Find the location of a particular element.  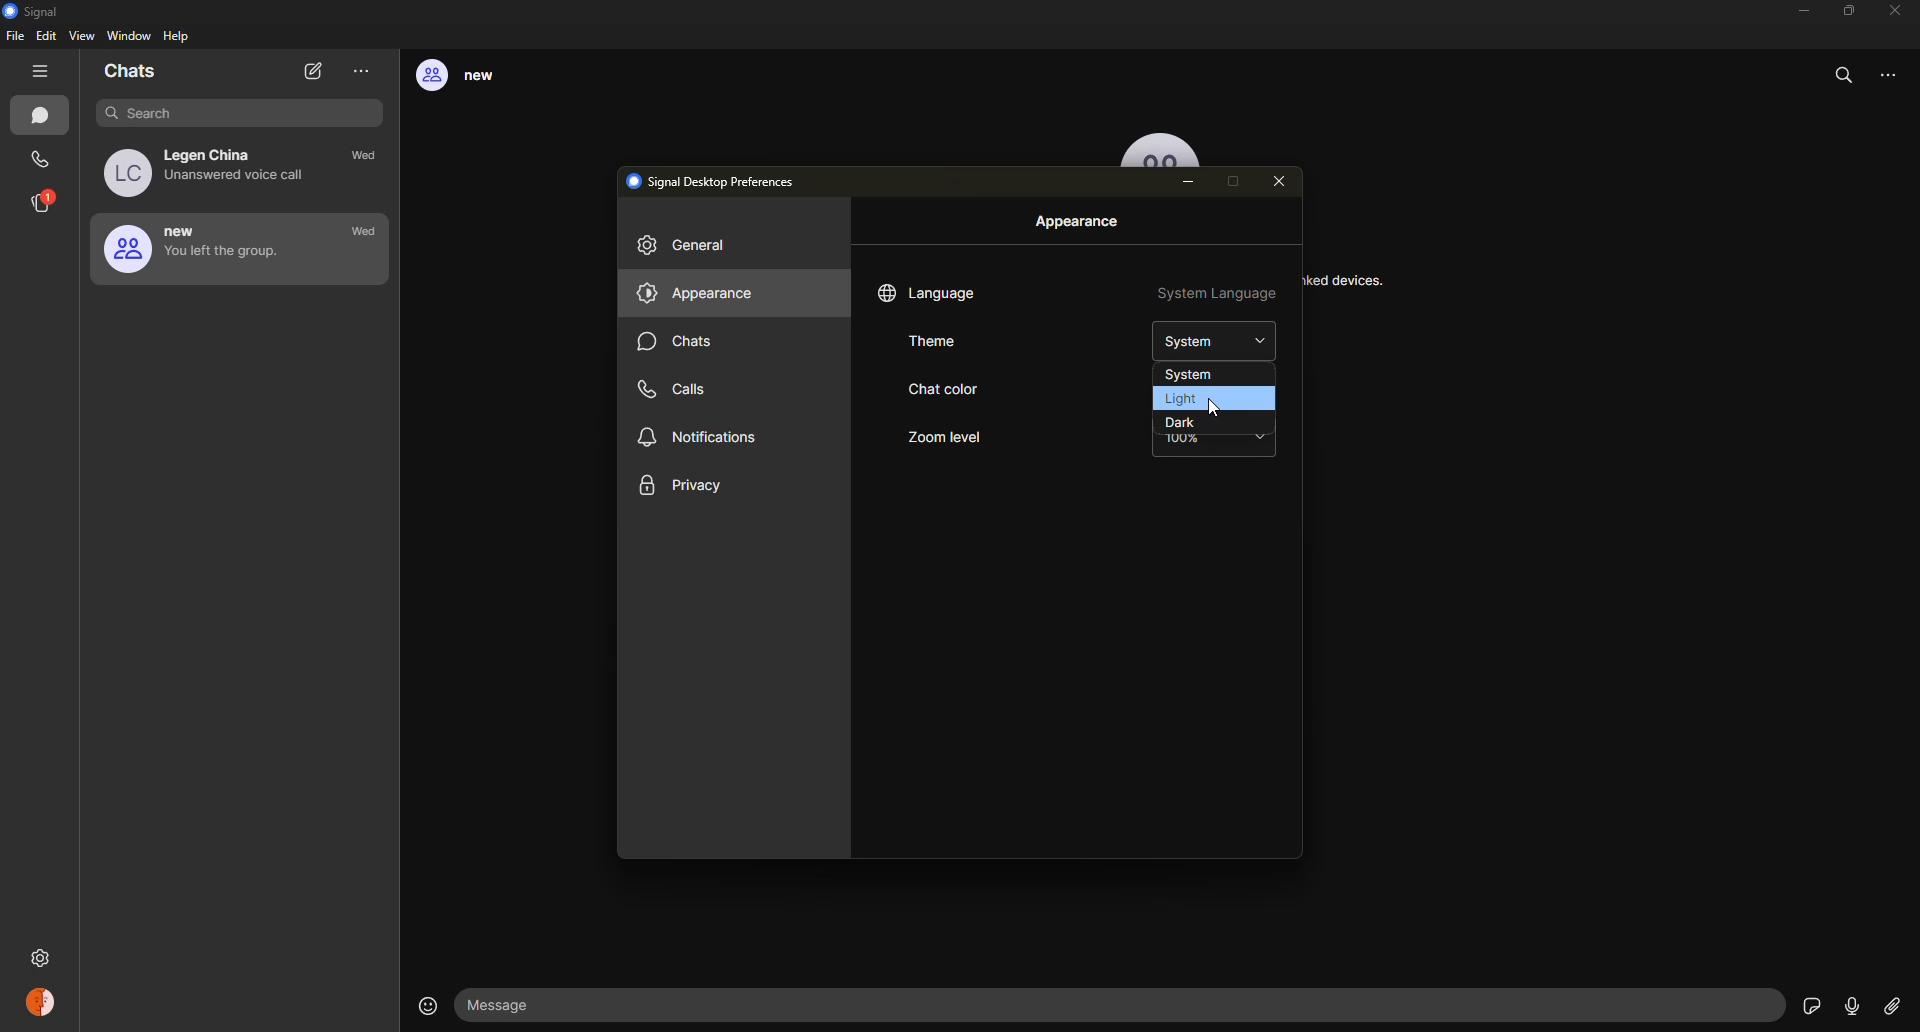

edit is located at coordinates (46, 37).